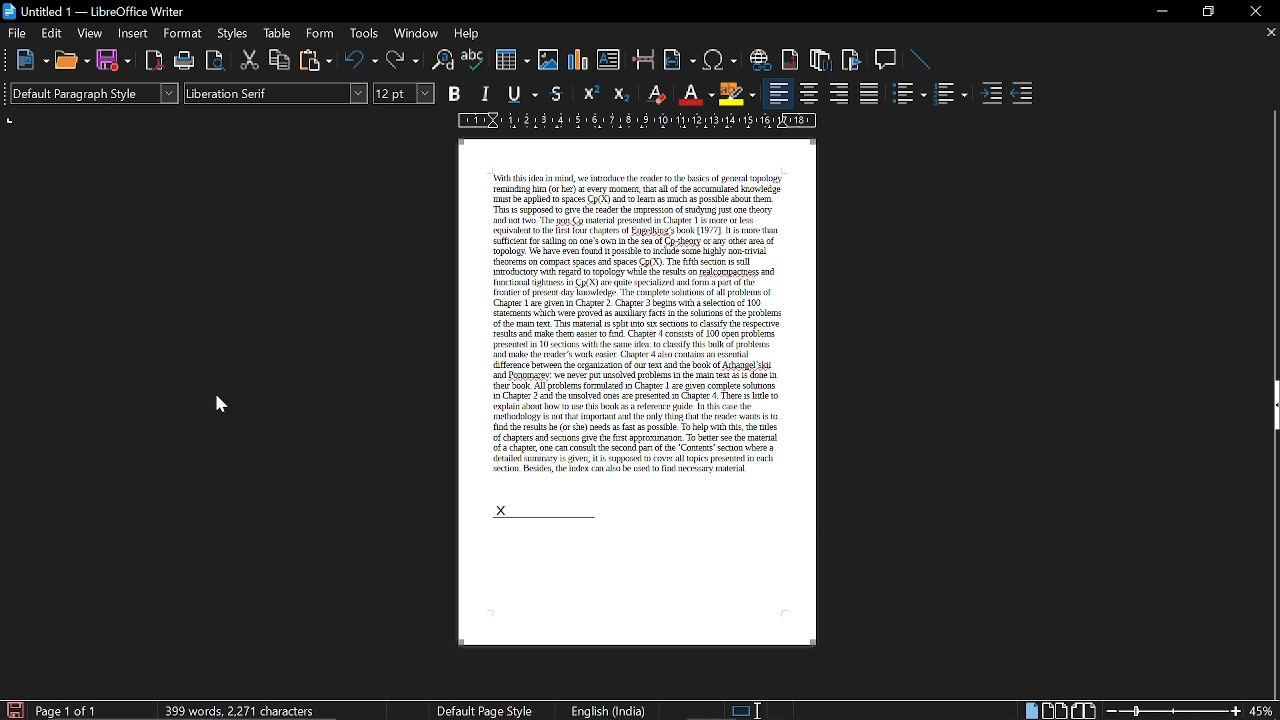 The height and width of the screenshot is (720, 1280). What do you see at coordinates (623, 93) in the screenshot?
I see `subscript` at bounding box center [623, 93].